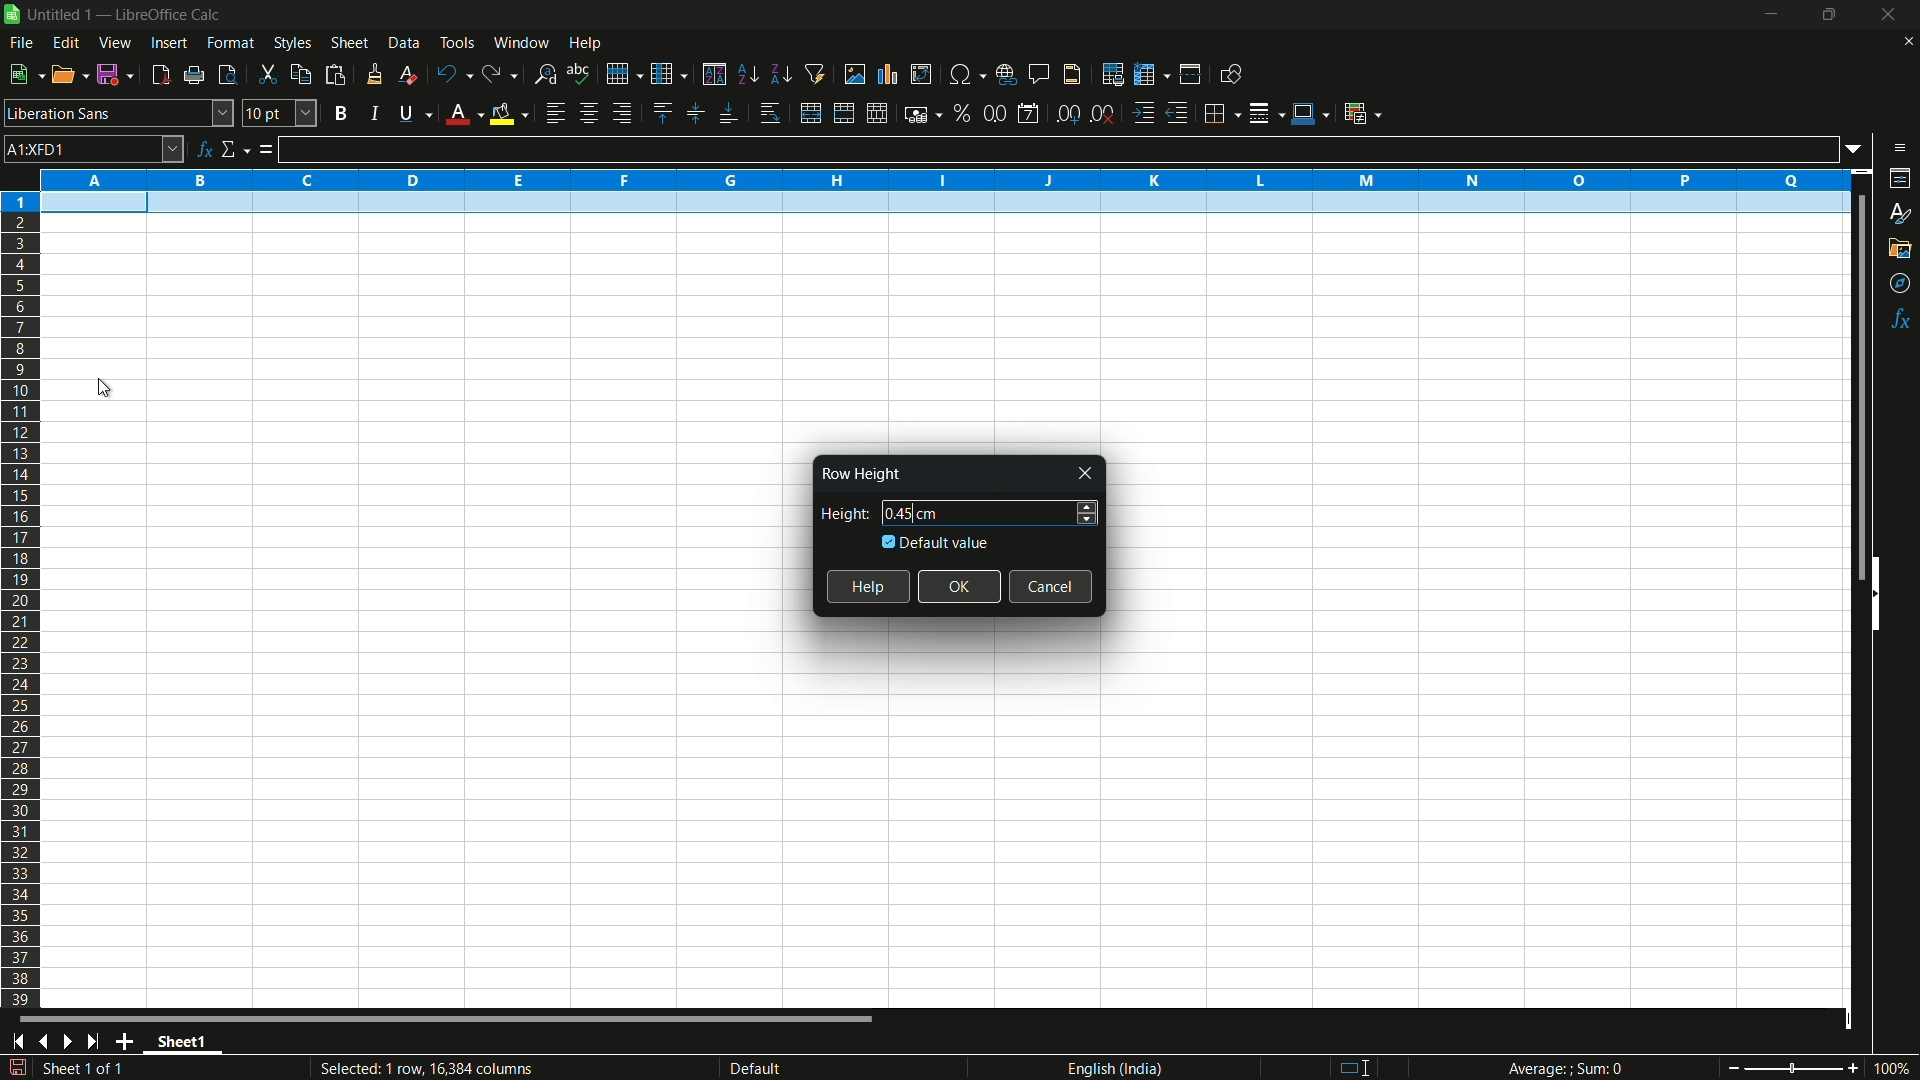 The image size is (1920, 1080). I want to click on toggle print review, so click(225, 75).